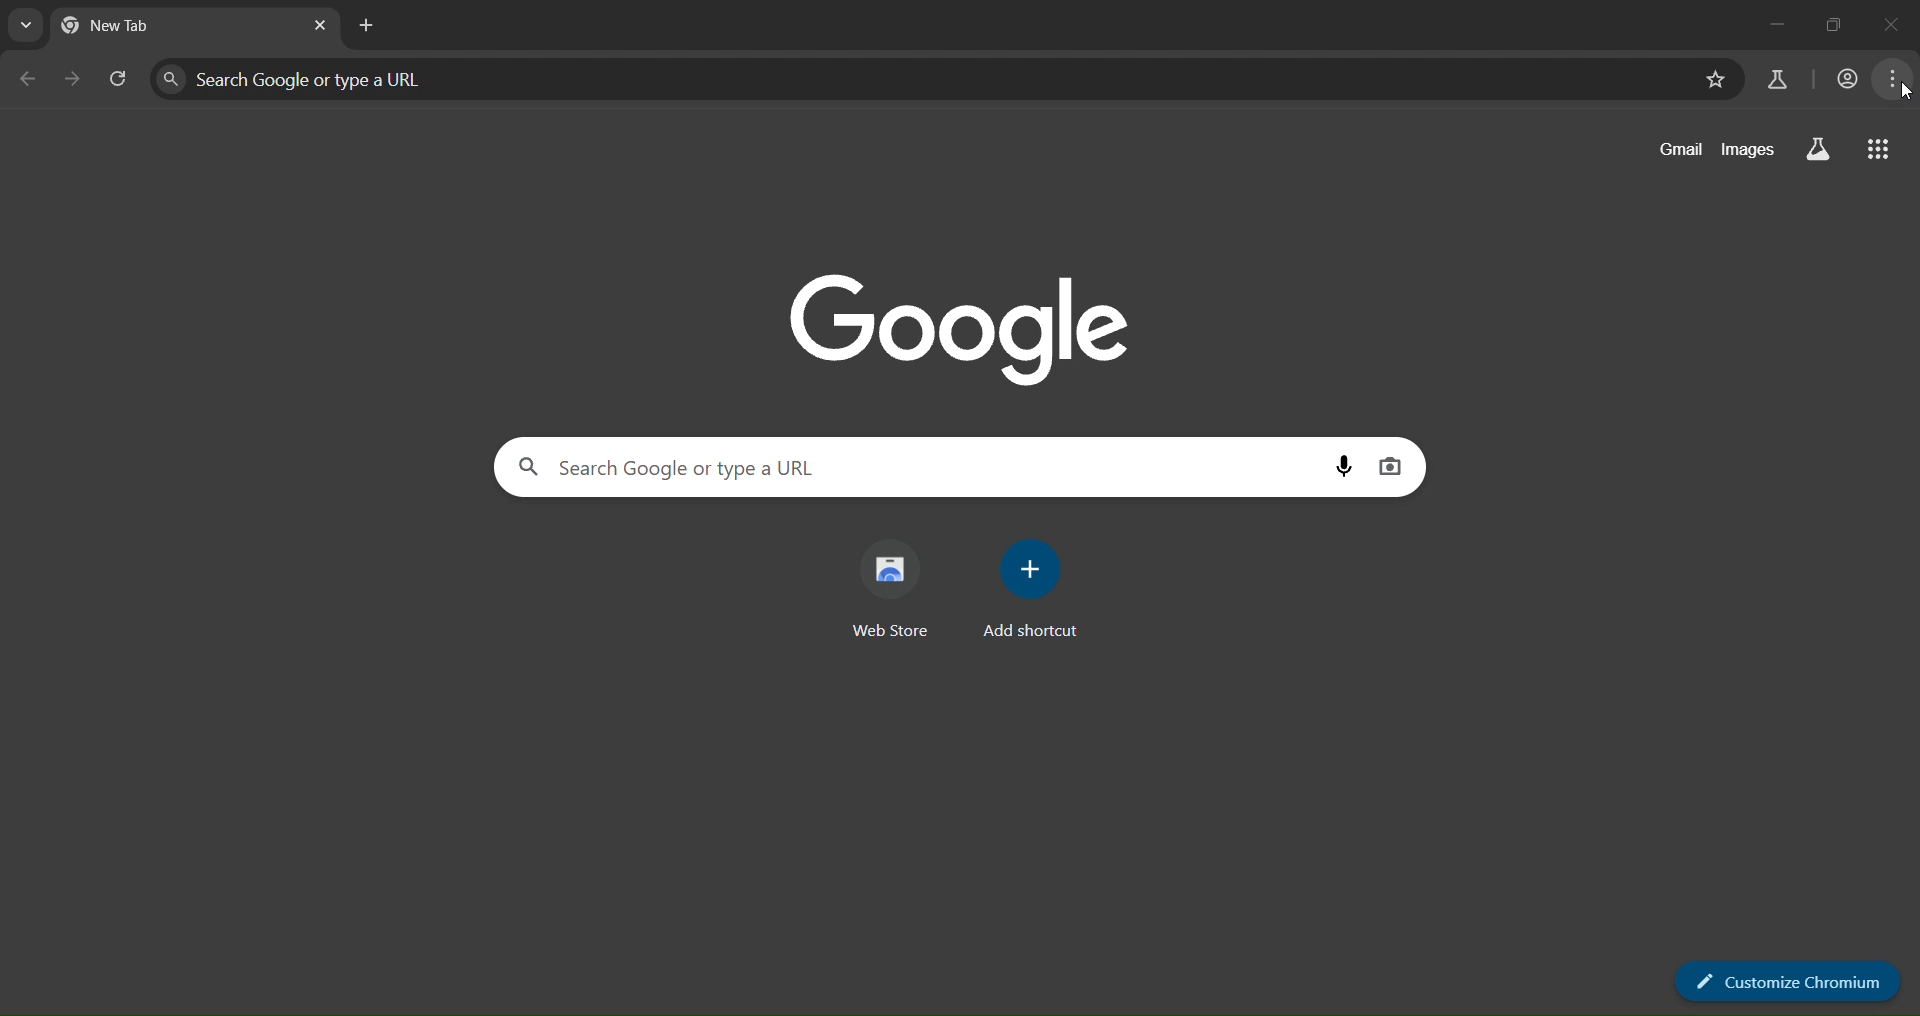  I want to click on search labs, so click(1822, 152).